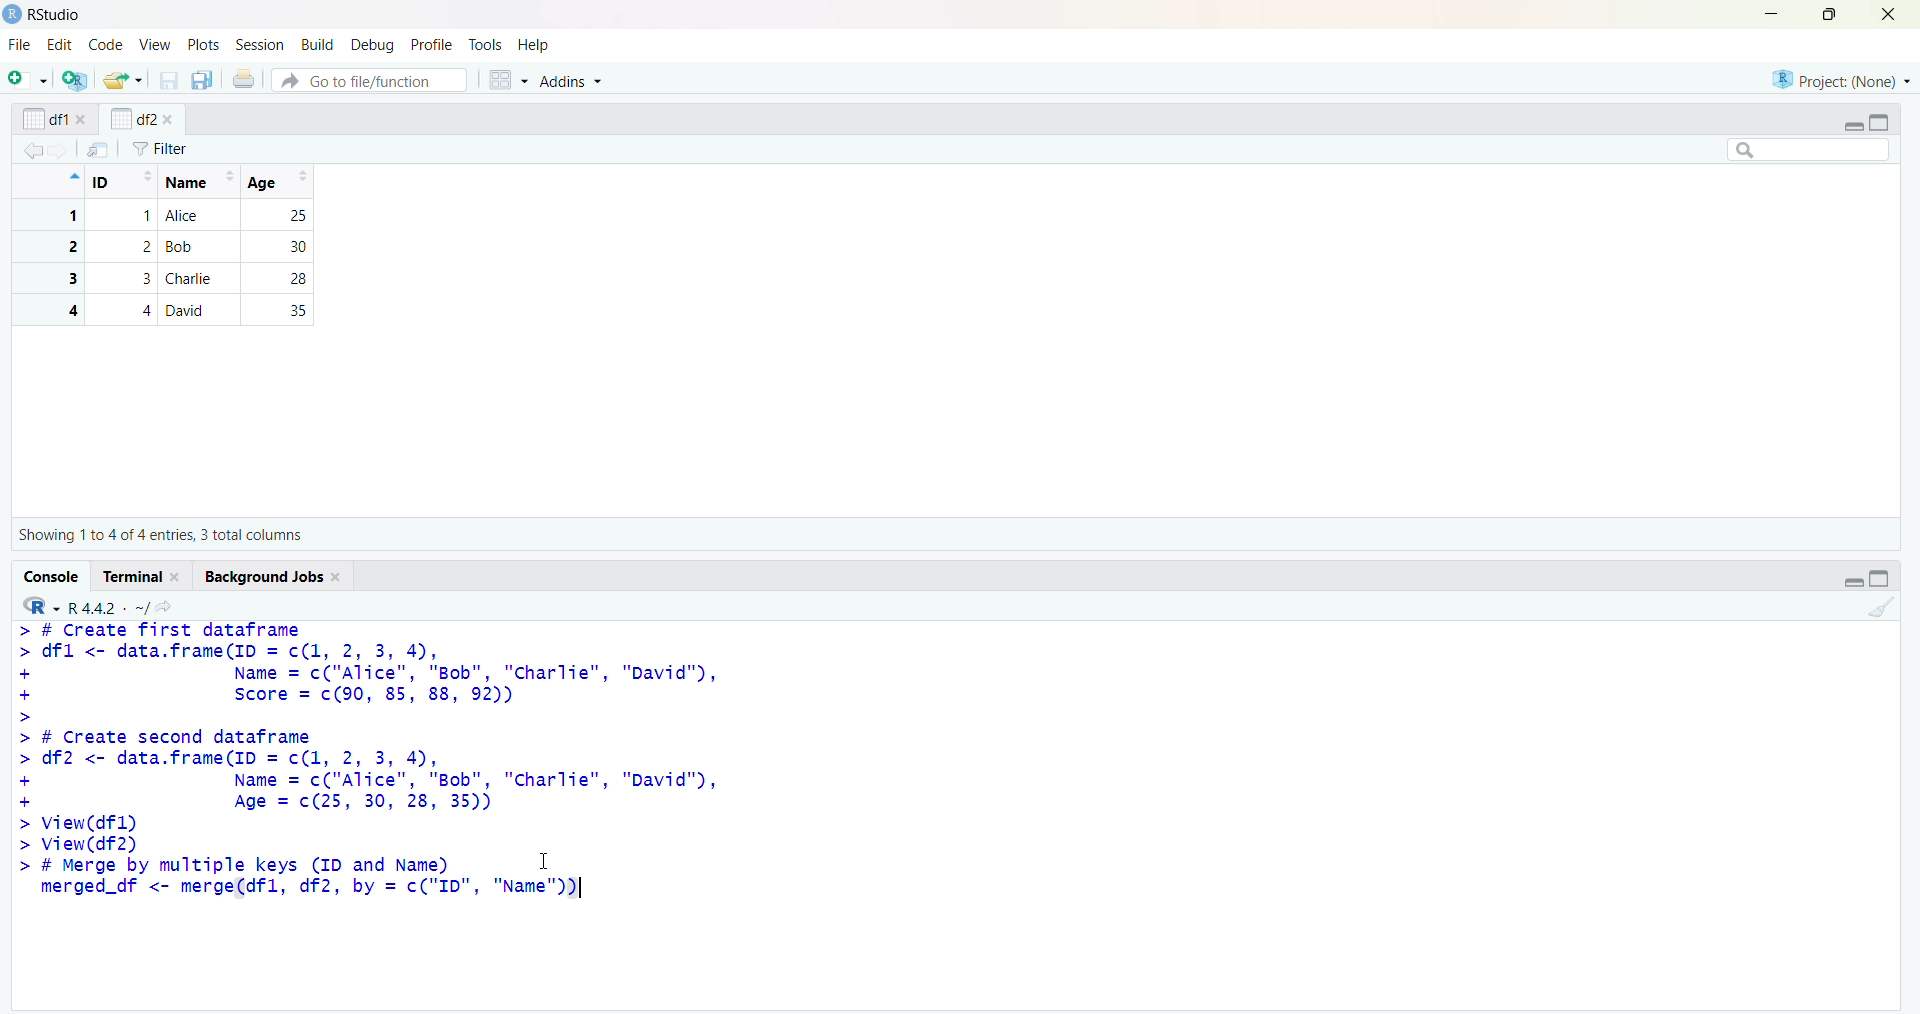 This screenshot has height=1014, width=1920. Describe the element at coordinates (1878, 123) in the screenshot. I see `toggle full view` at that location.